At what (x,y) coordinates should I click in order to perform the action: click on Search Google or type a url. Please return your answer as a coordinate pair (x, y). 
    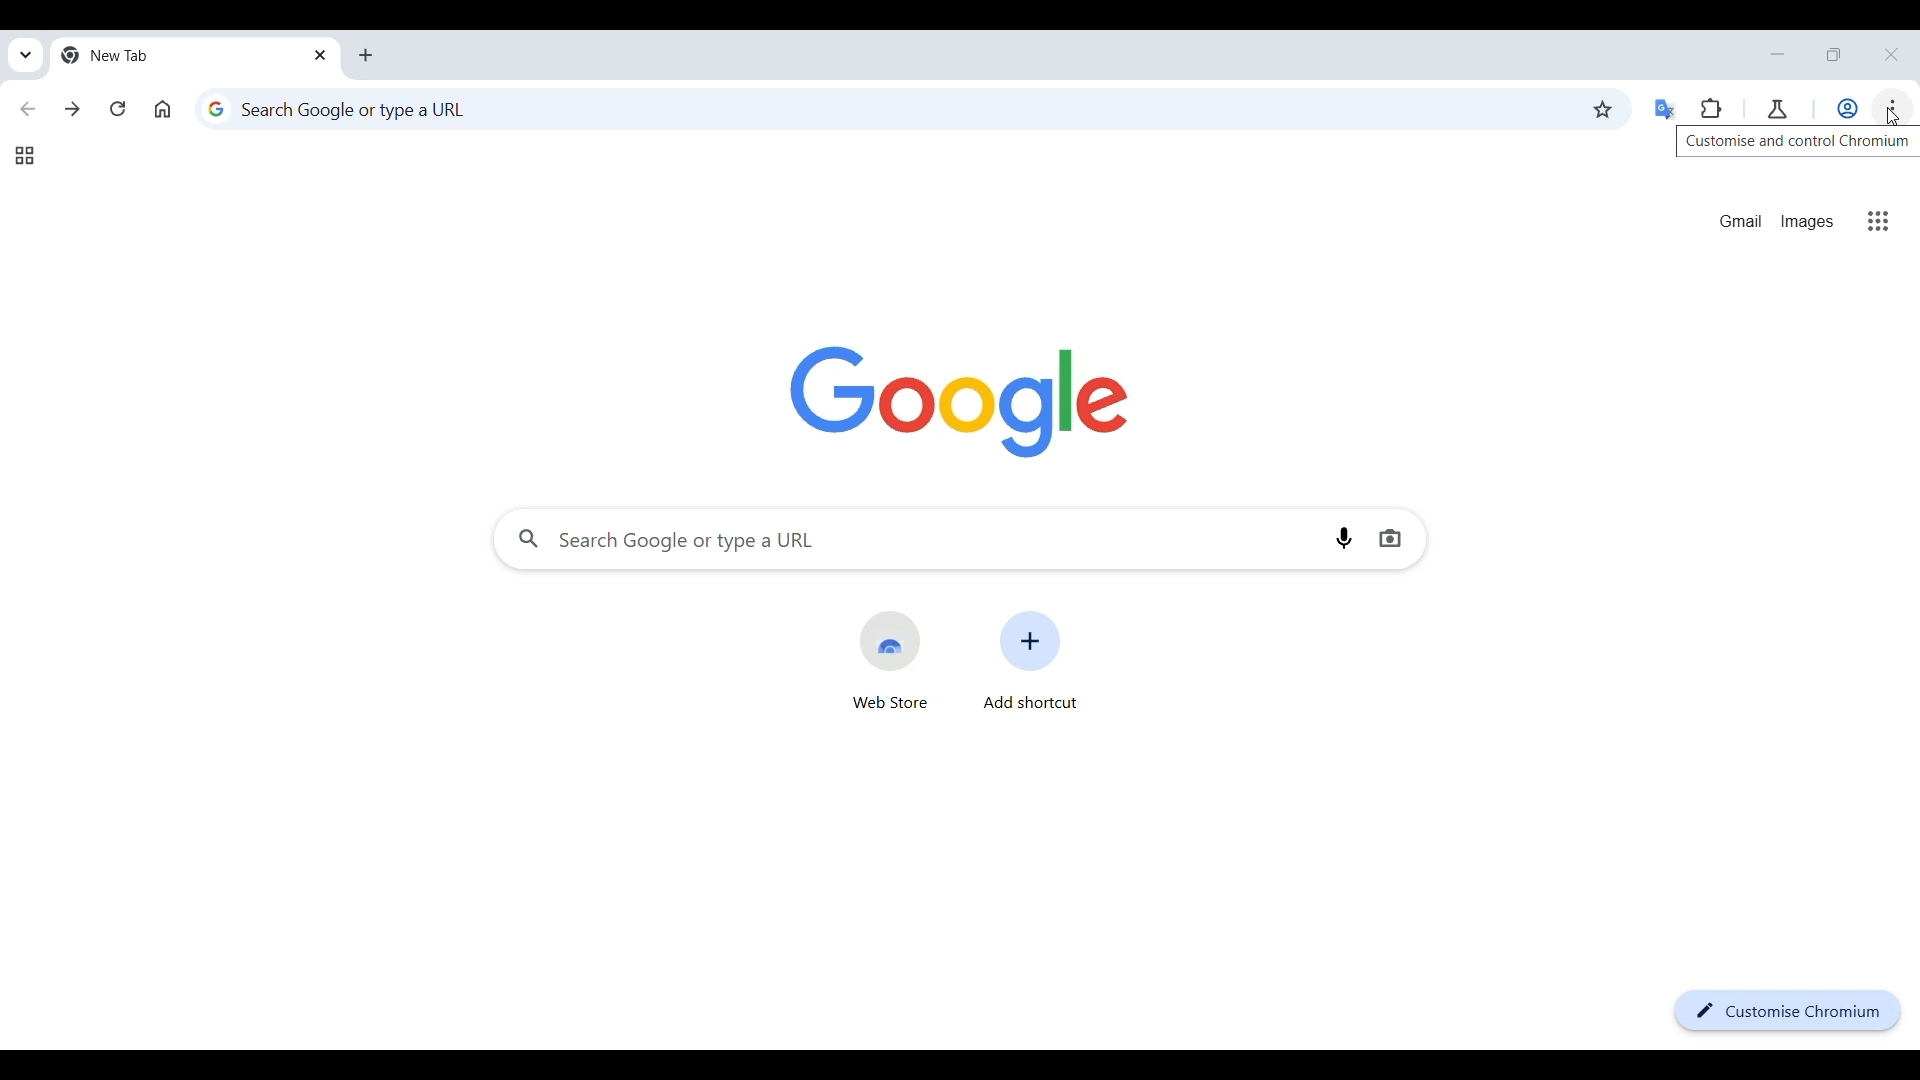
    Looking at the image, I should click on (883, 108).